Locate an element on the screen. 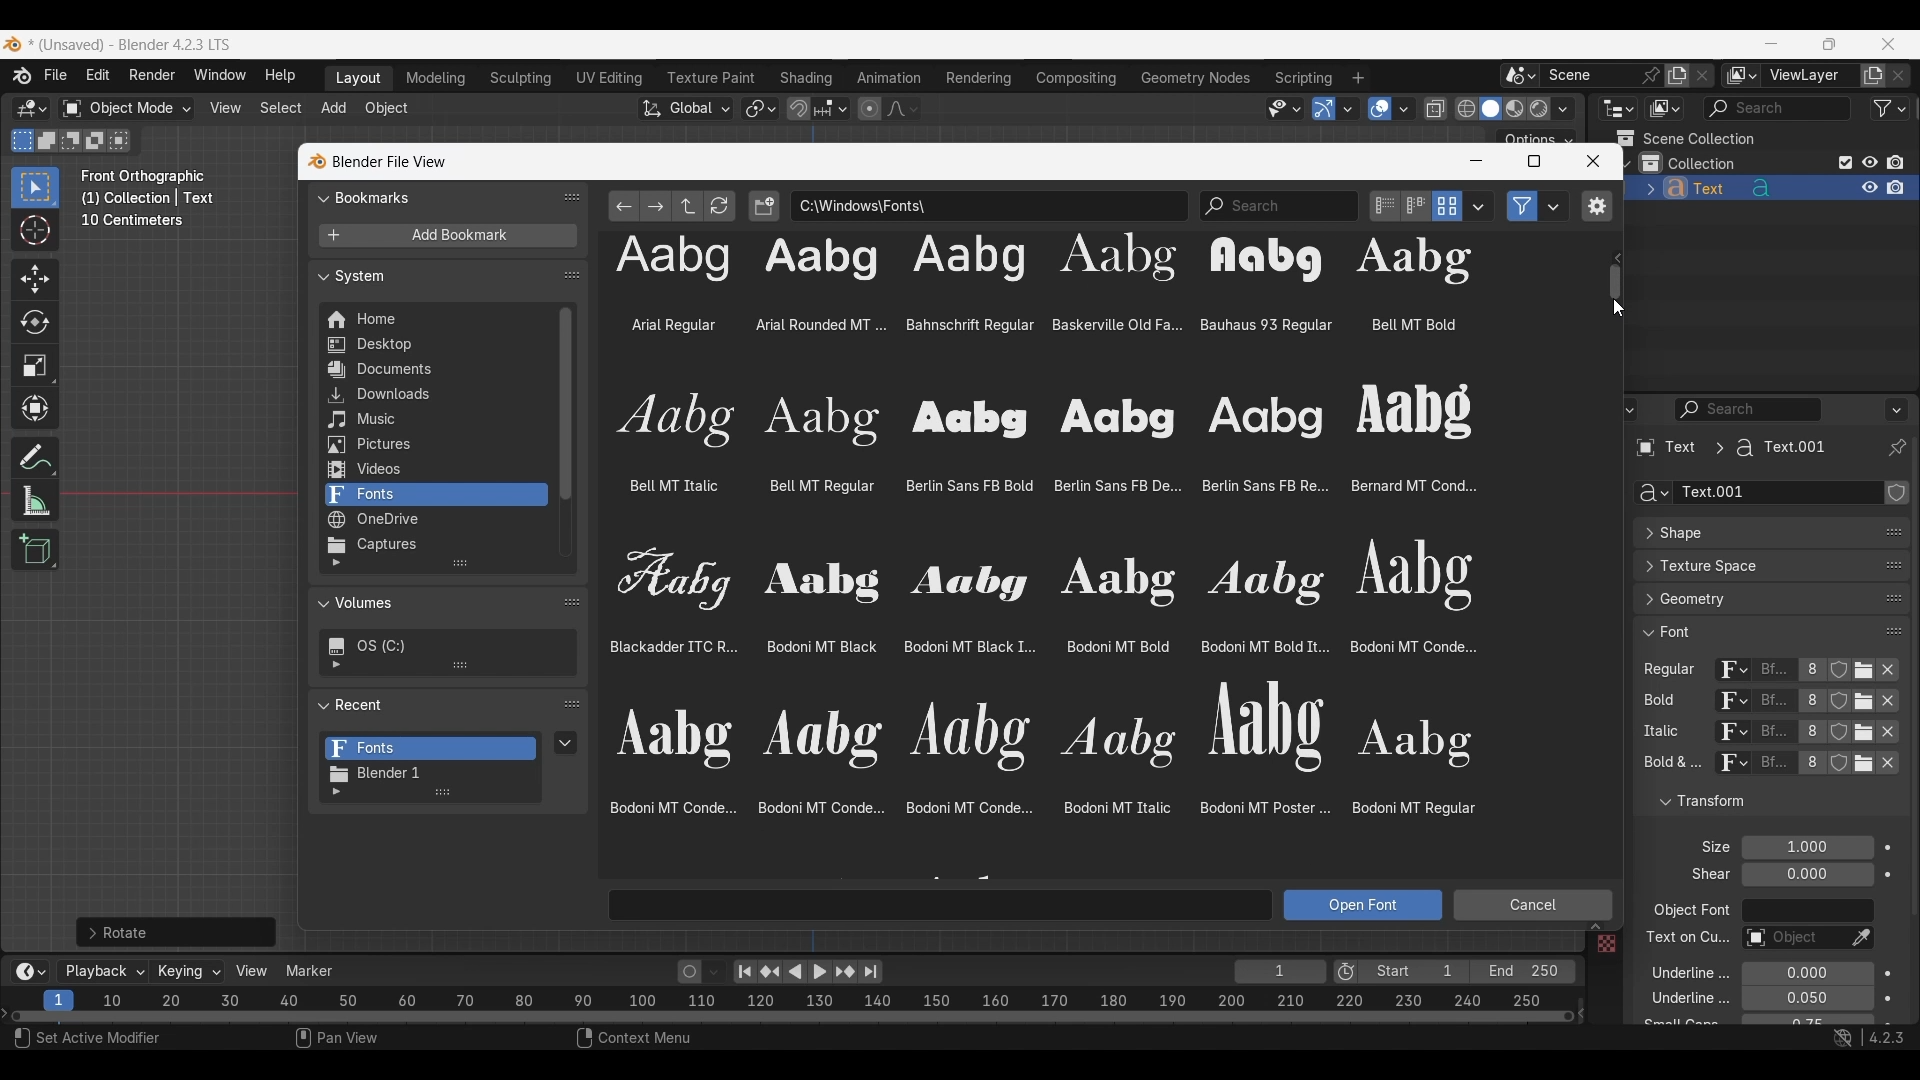  Play animation is located at coordinates (806, 972).